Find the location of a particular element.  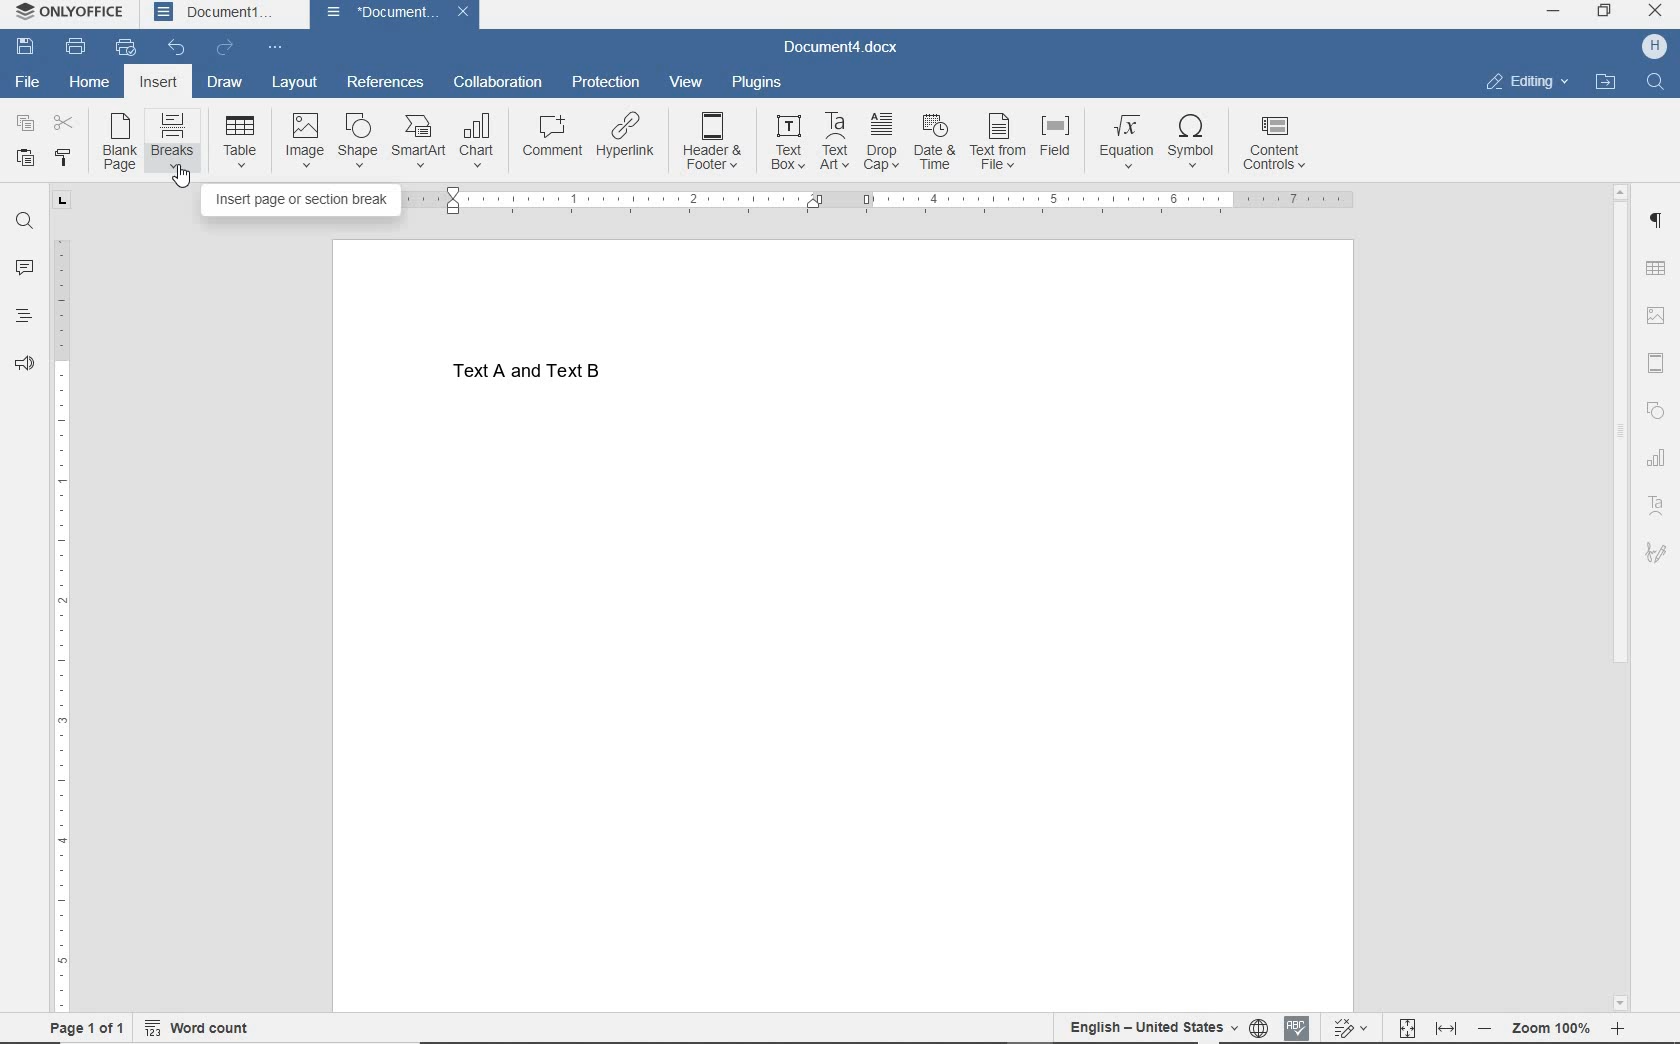

RULER is located at coordinates (65, 626).